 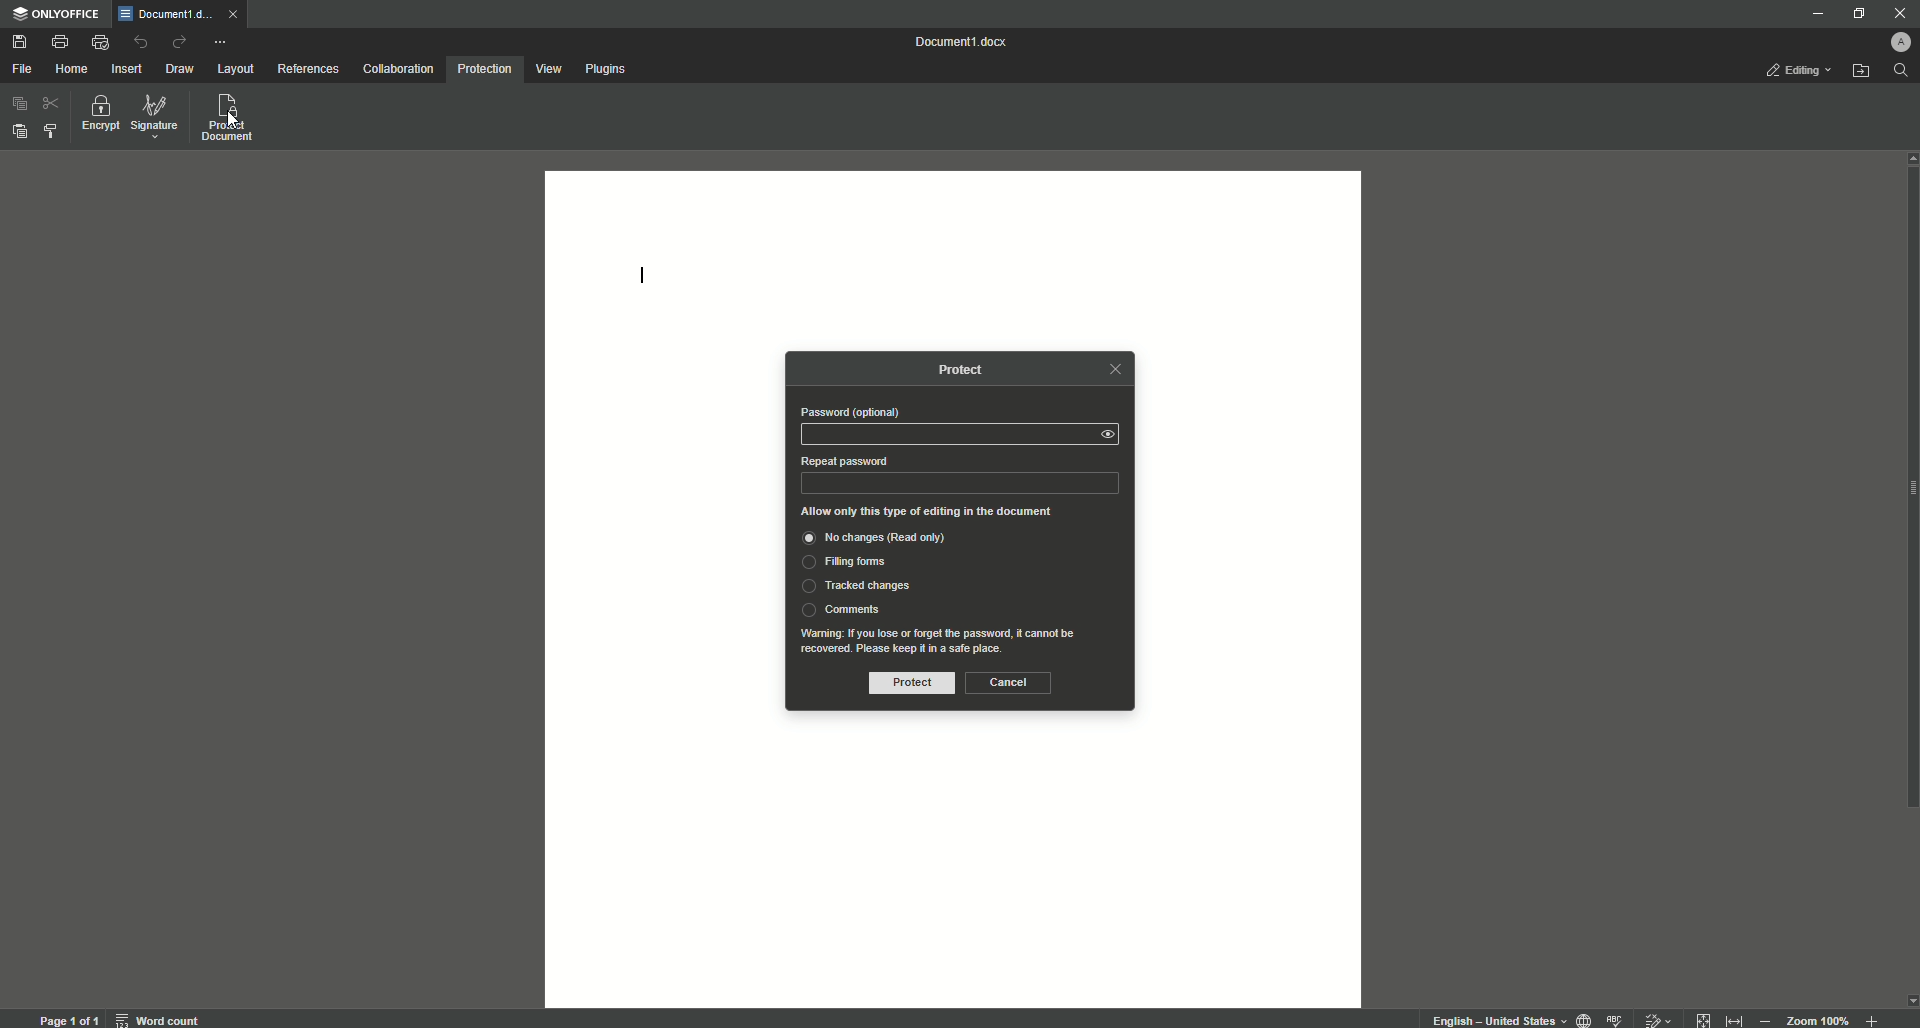 I want to click on Text line, so click(x=643, y=279).